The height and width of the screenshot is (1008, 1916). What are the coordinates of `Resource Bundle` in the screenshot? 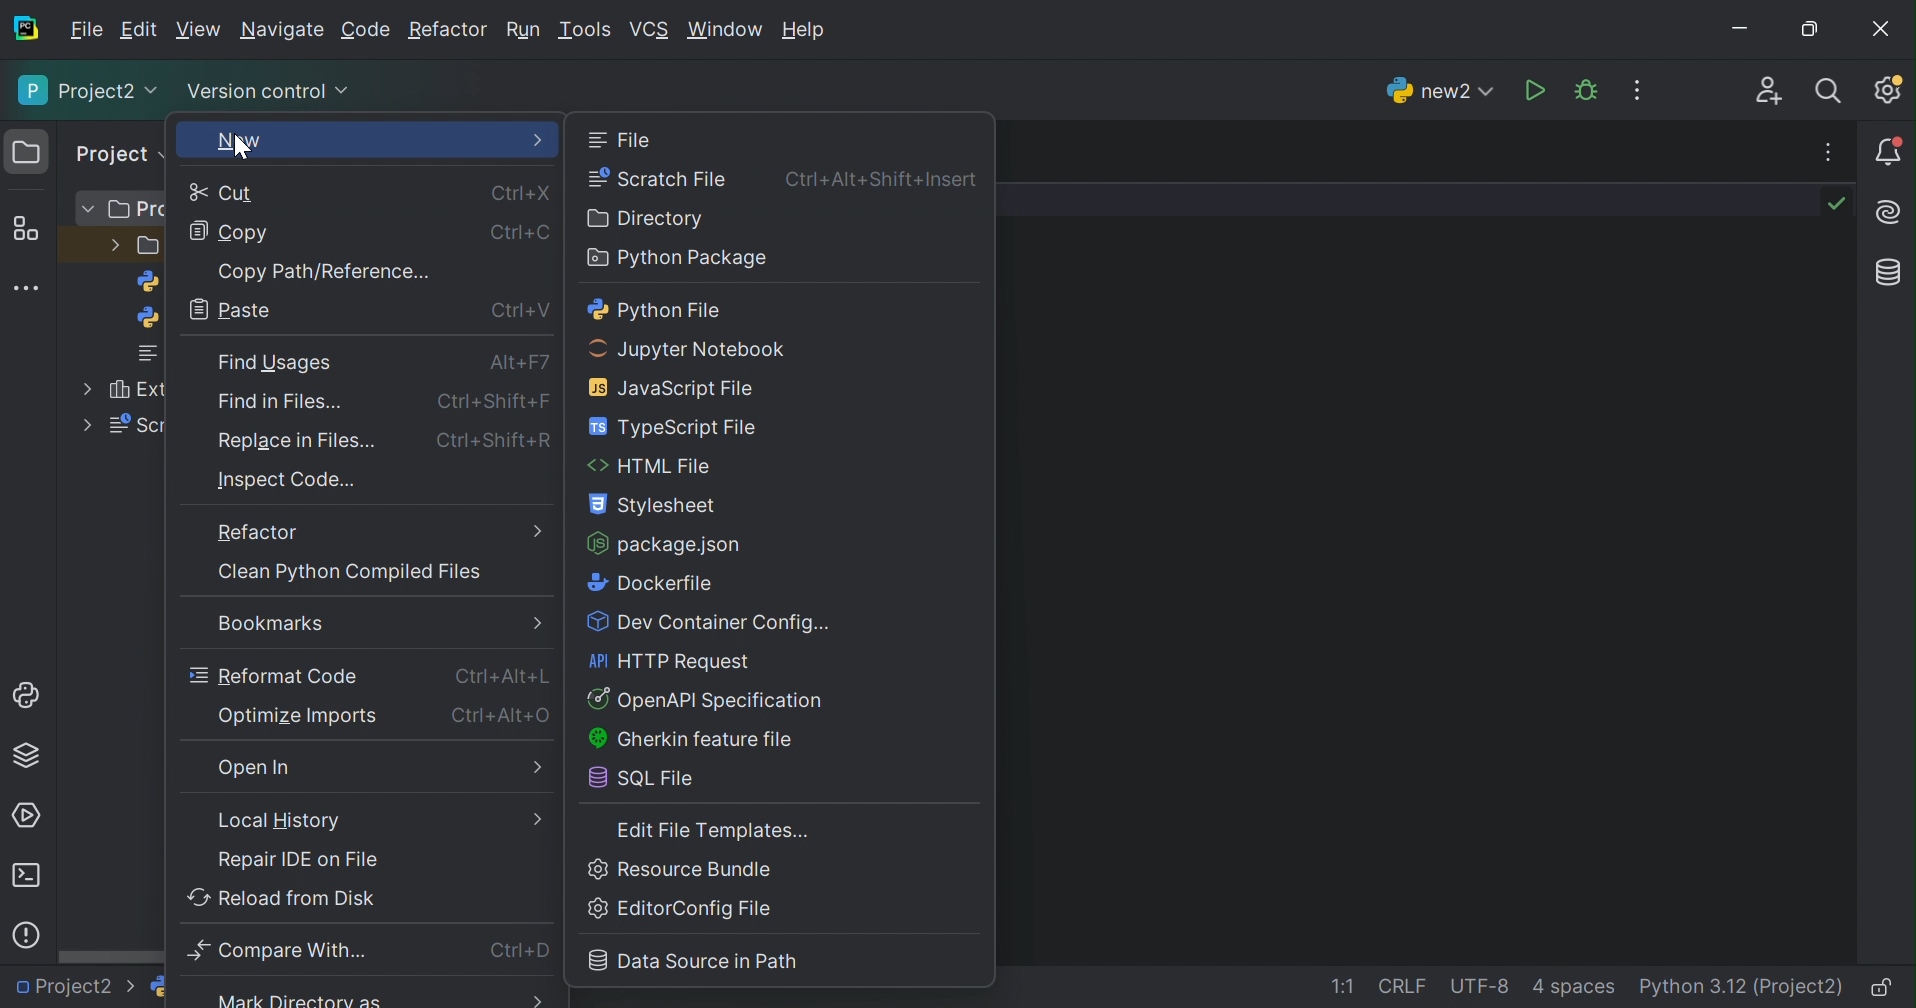 It's located at (683, 869).